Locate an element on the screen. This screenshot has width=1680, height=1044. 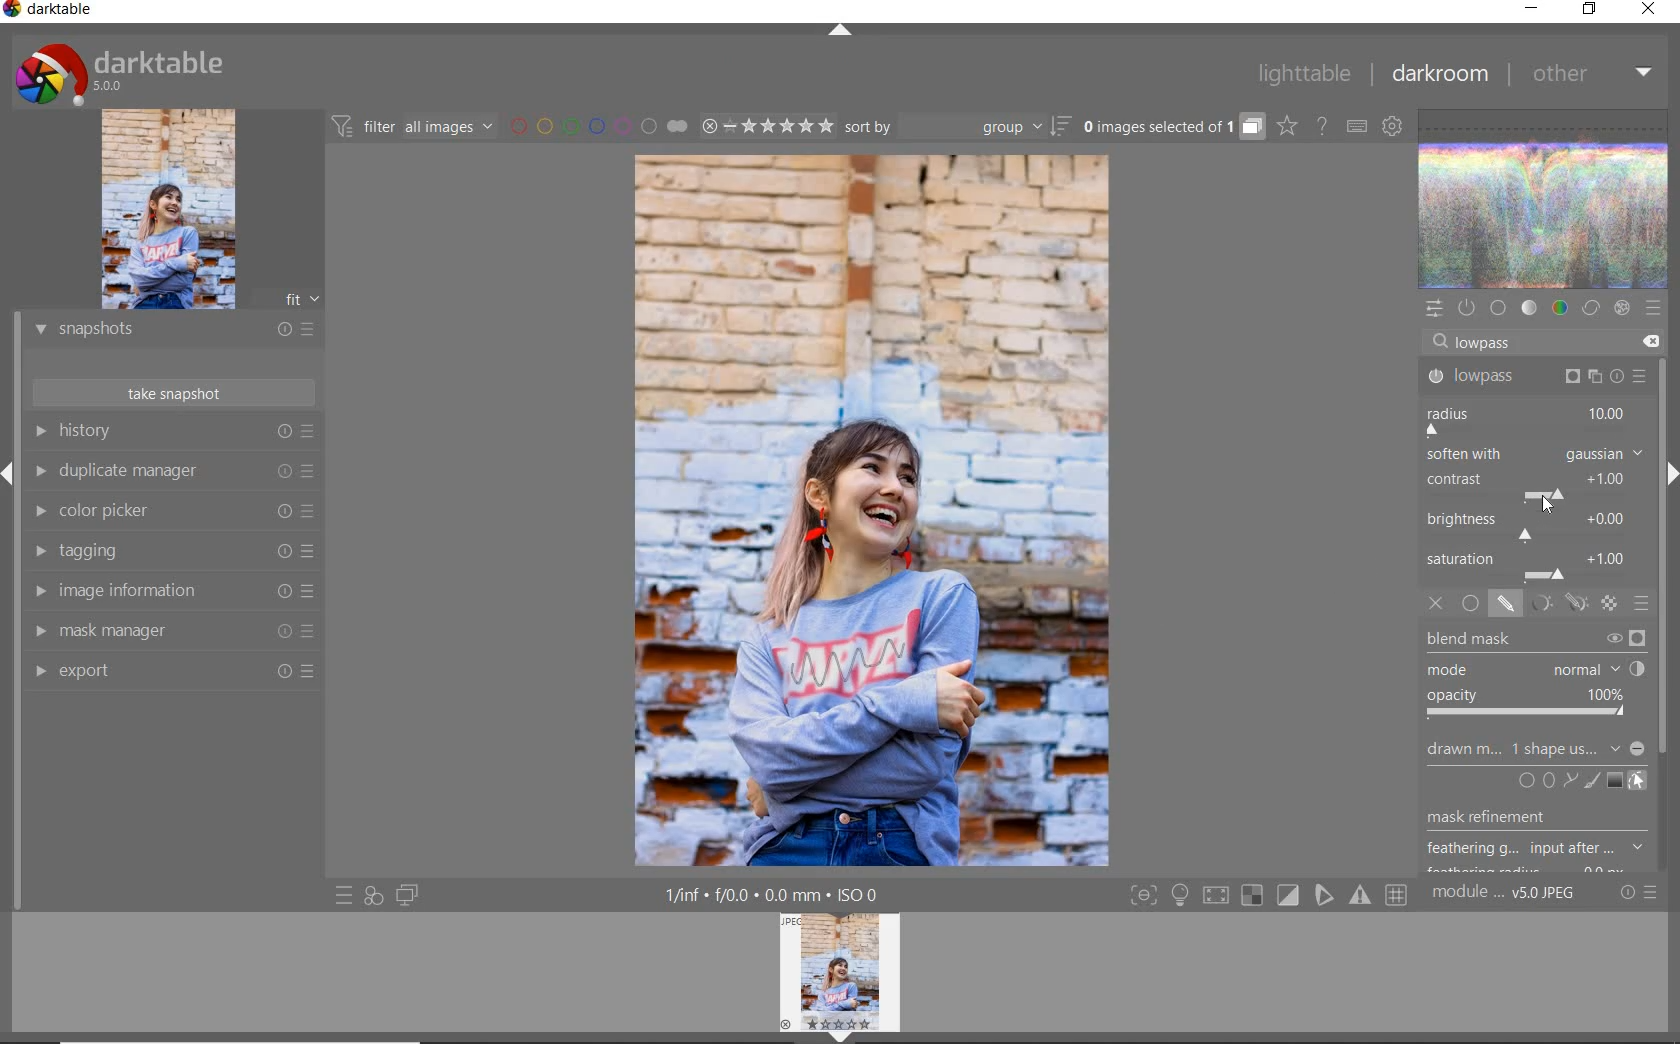
soften with is located at coordinates (1535, 453).